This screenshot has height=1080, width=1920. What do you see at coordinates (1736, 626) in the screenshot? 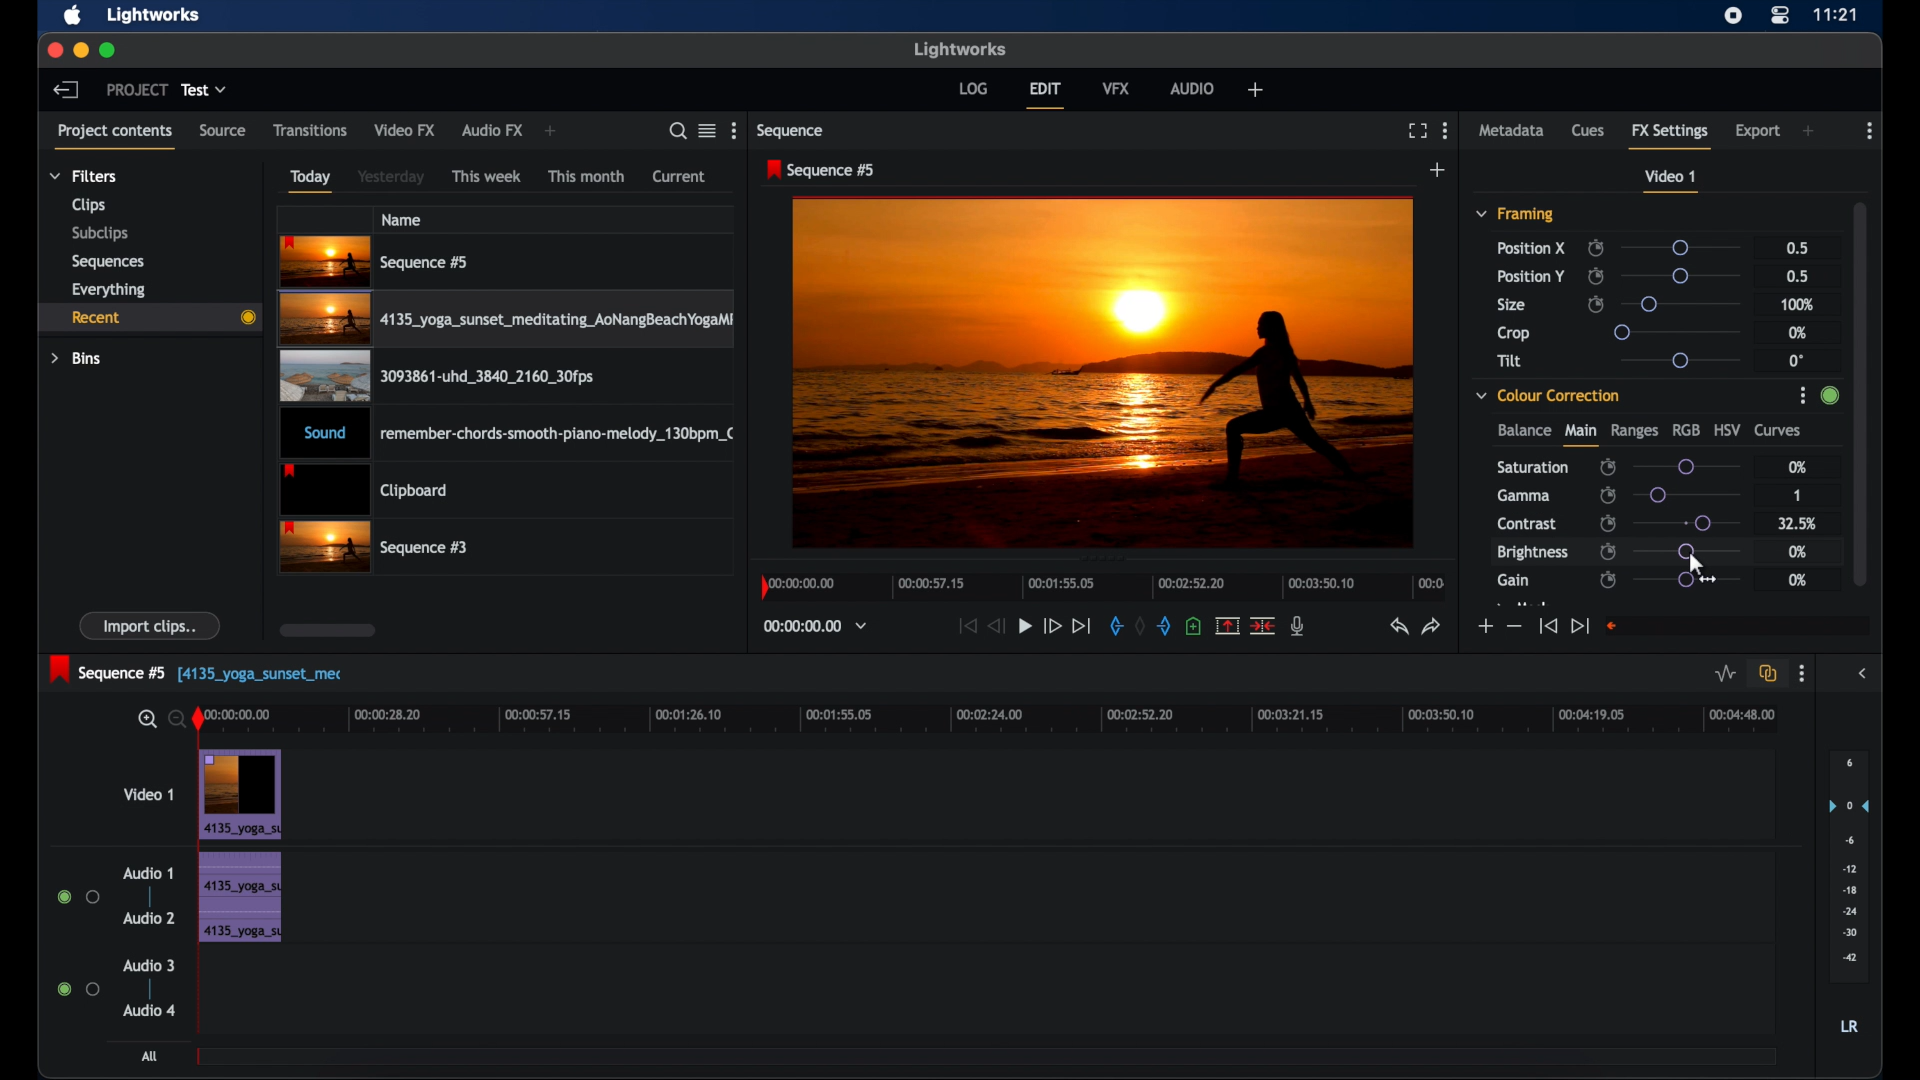
I see `empty field` at bounding box center [1736, 626].